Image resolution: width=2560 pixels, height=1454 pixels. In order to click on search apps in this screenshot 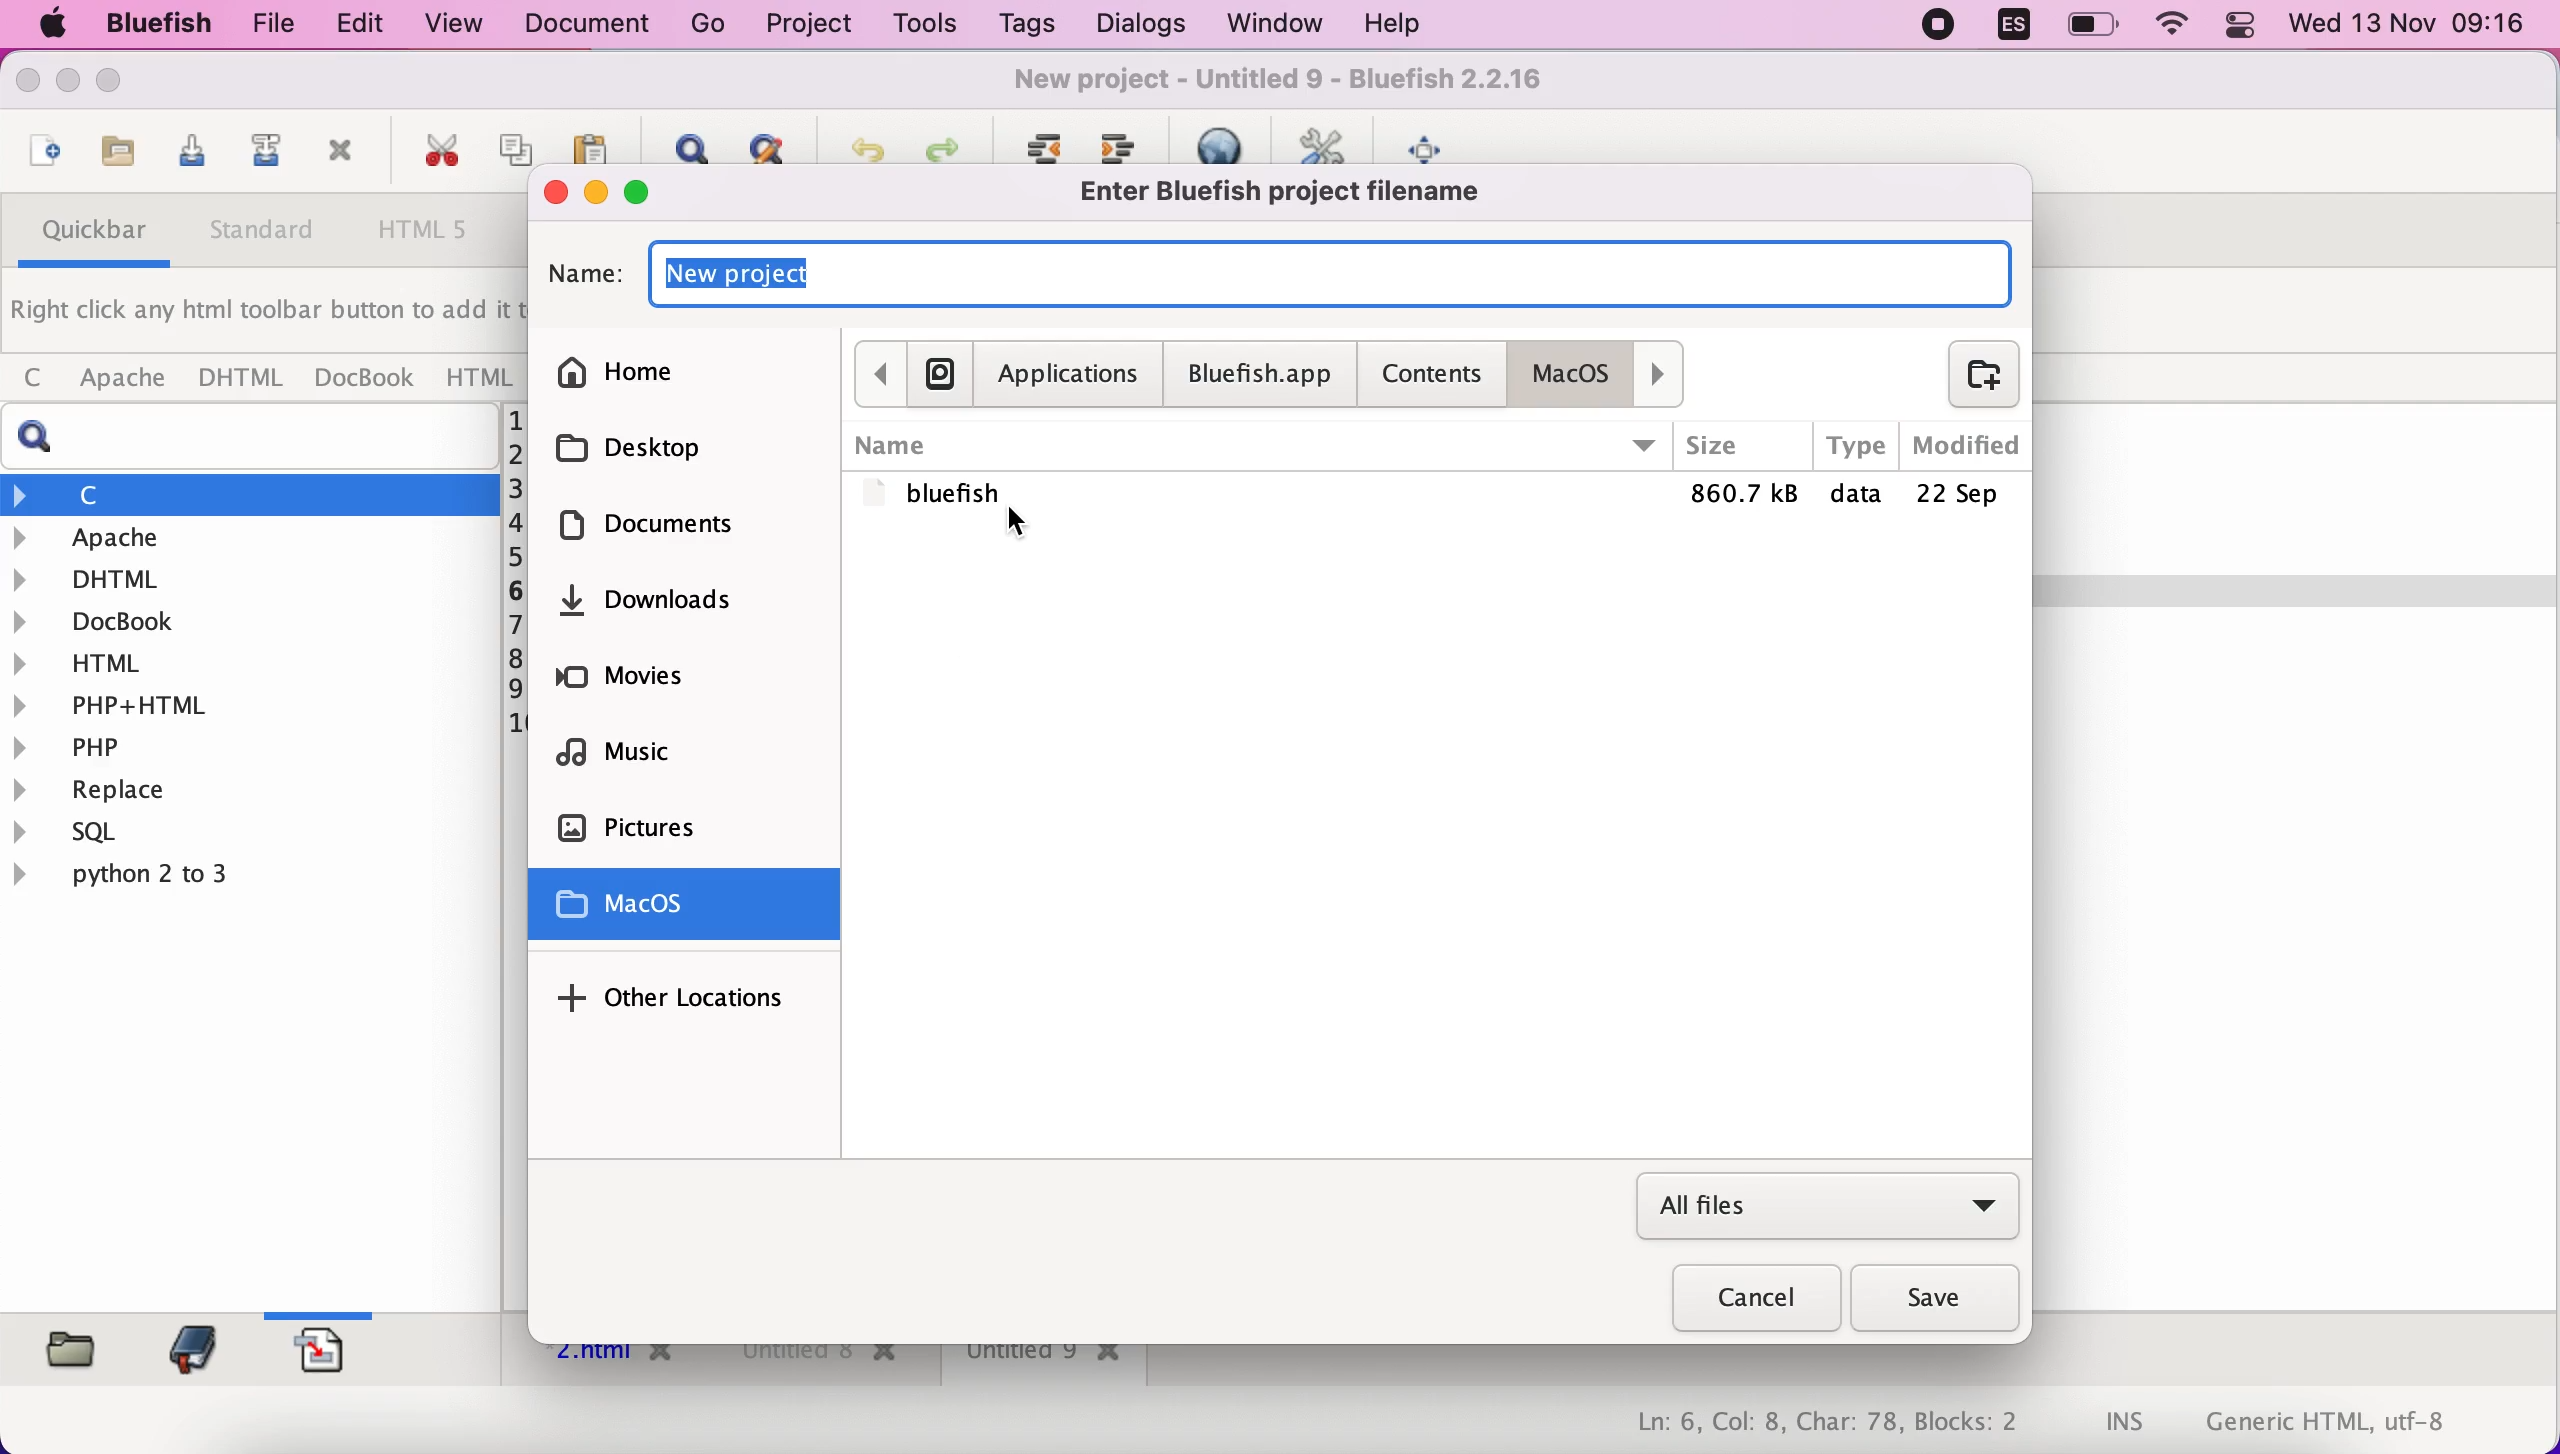, I will do `click(939, 372)`.